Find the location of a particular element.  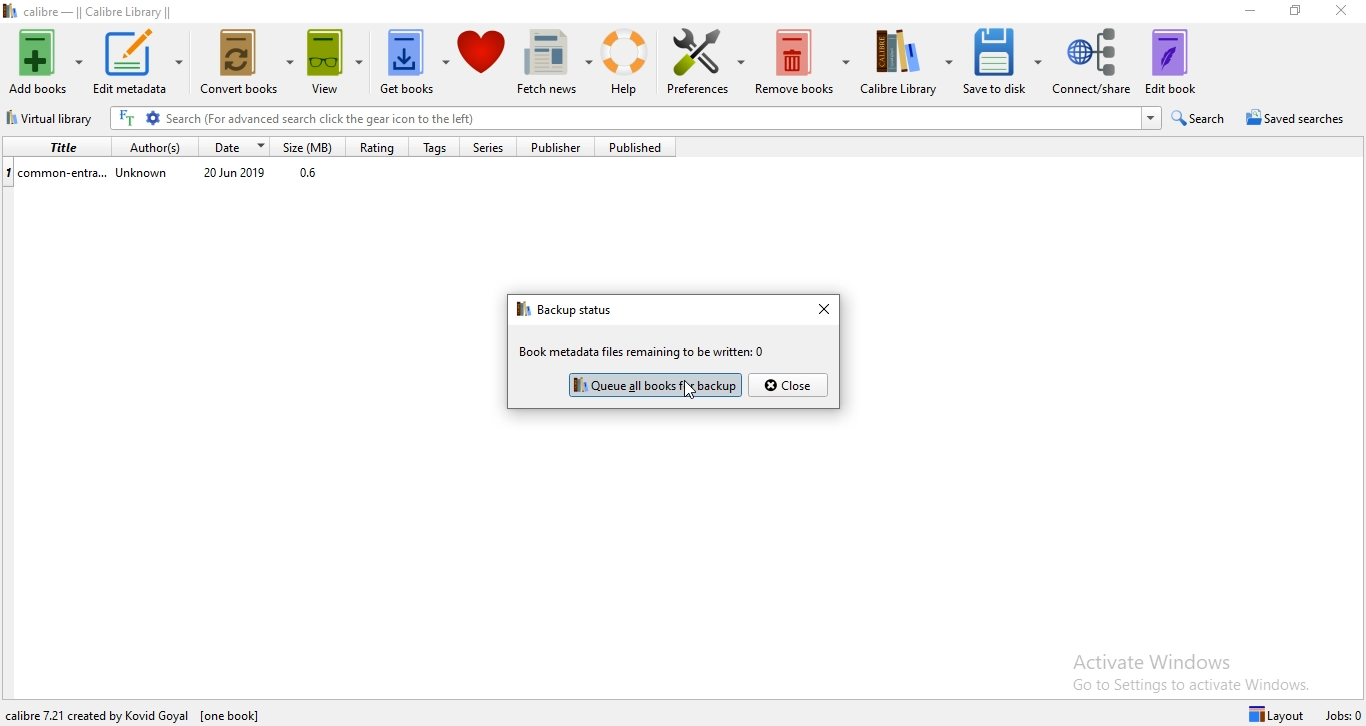

close is located at coordinates (824, 310).